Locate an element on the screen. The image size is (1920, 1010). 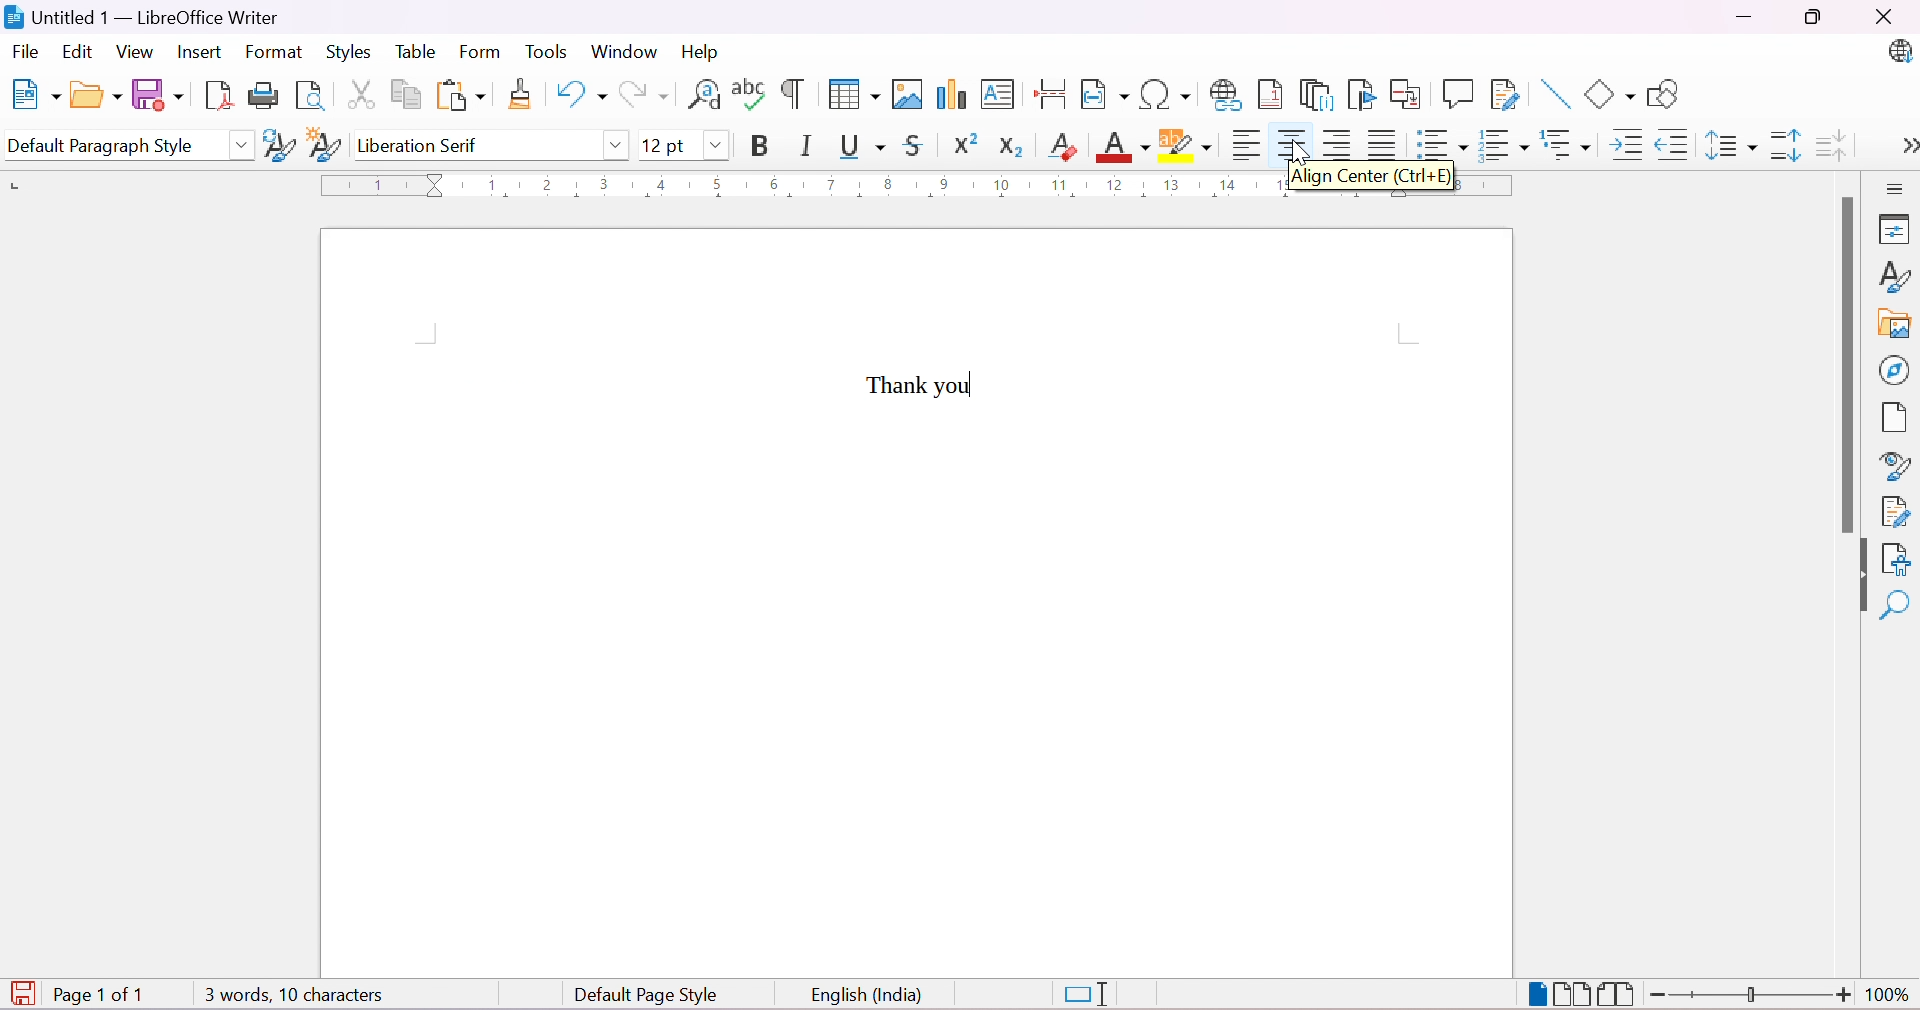
Redo is located at coordinates (644, 94).